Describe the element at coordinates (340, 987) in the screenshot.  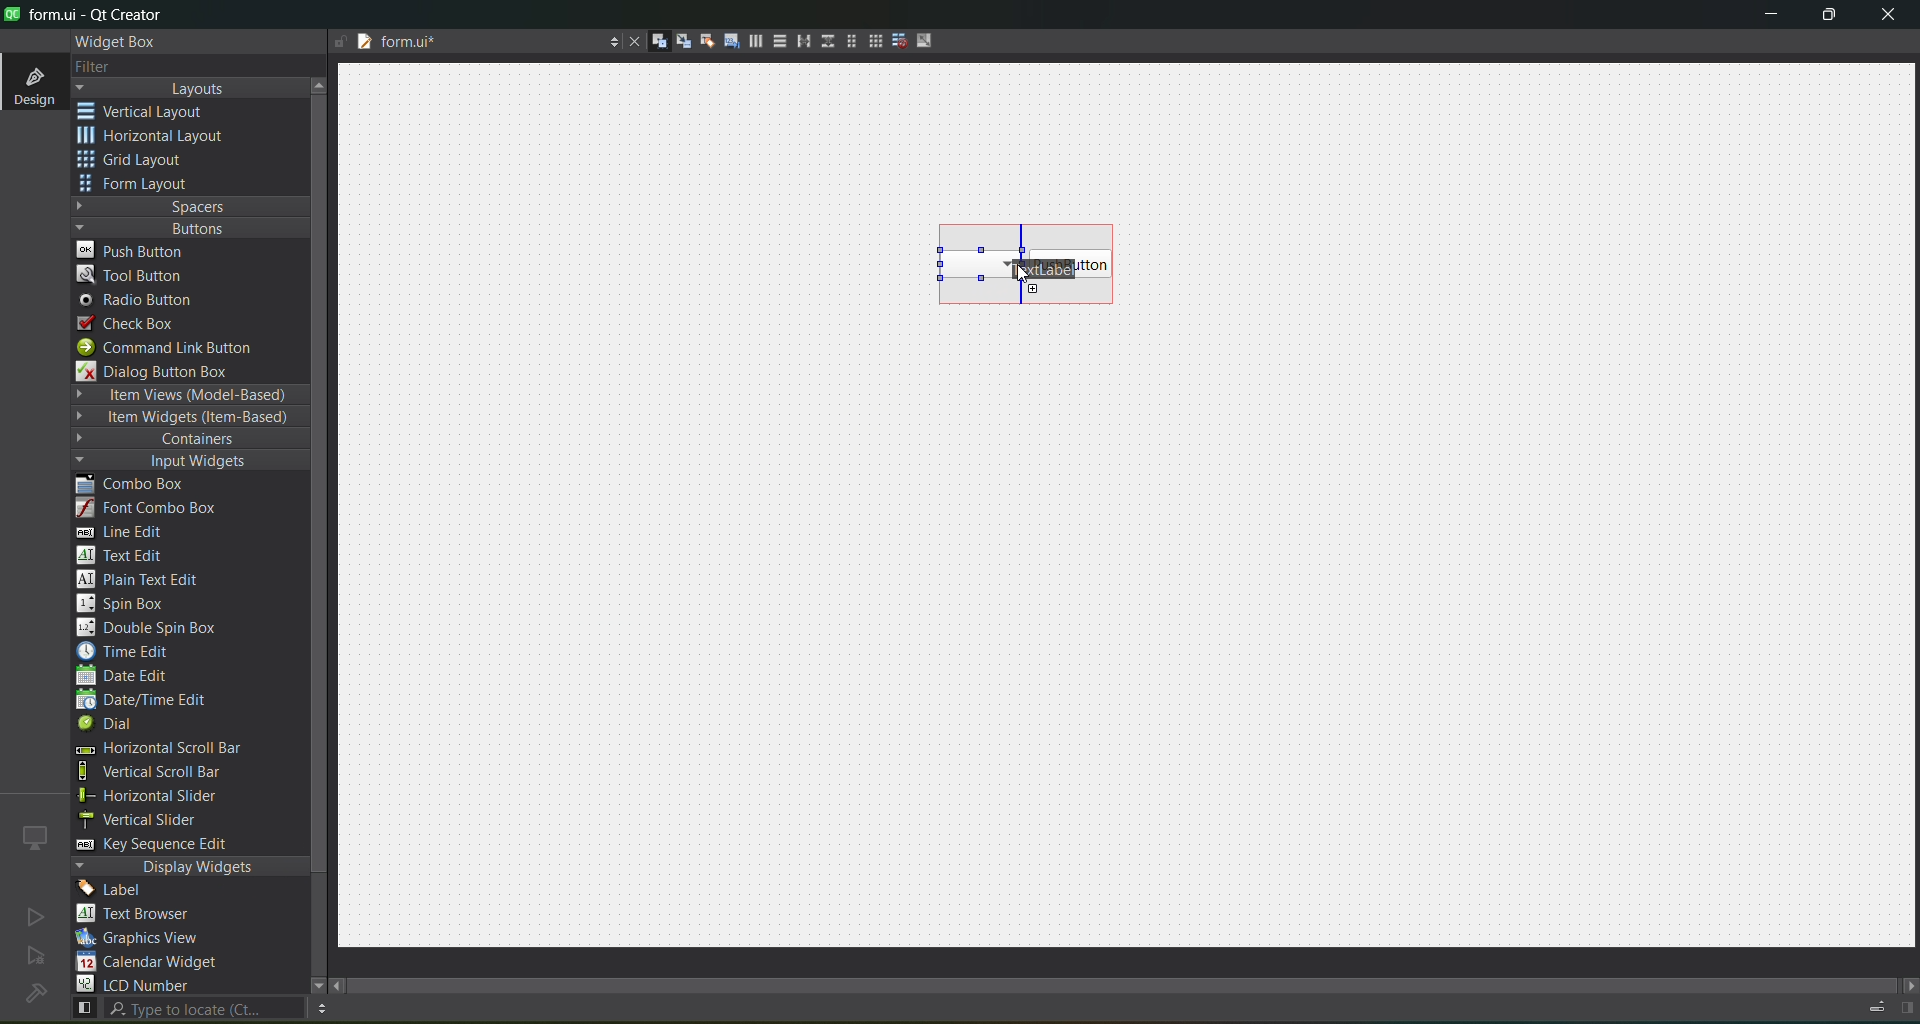
I see `move left` at that location.